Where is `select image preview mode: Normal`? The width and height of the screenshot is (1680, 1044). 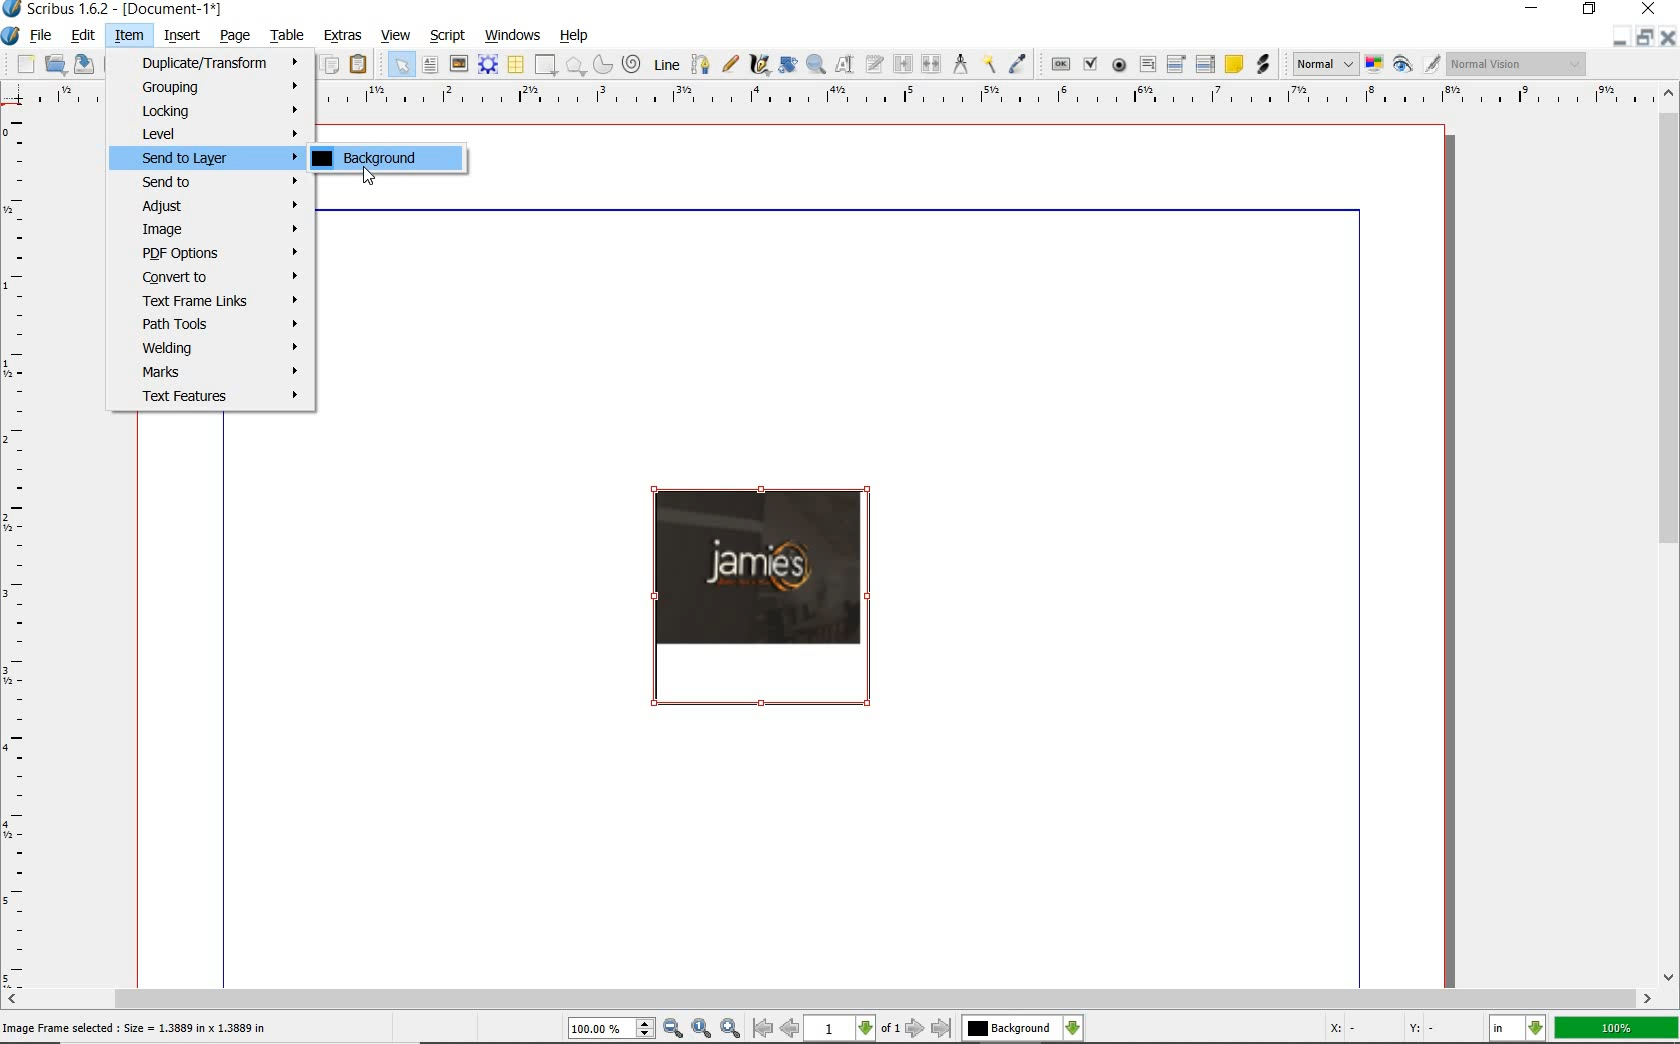
select image preview mode: Normal is located at coordinates (1324, 64).